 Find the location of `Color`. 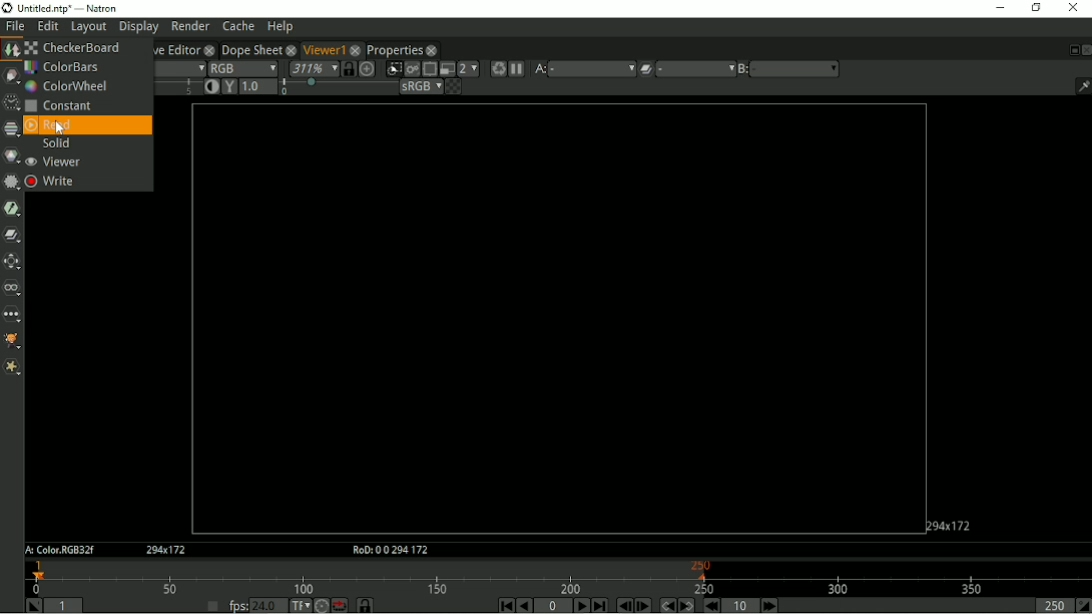

Color is located at coordinates (12, 155).